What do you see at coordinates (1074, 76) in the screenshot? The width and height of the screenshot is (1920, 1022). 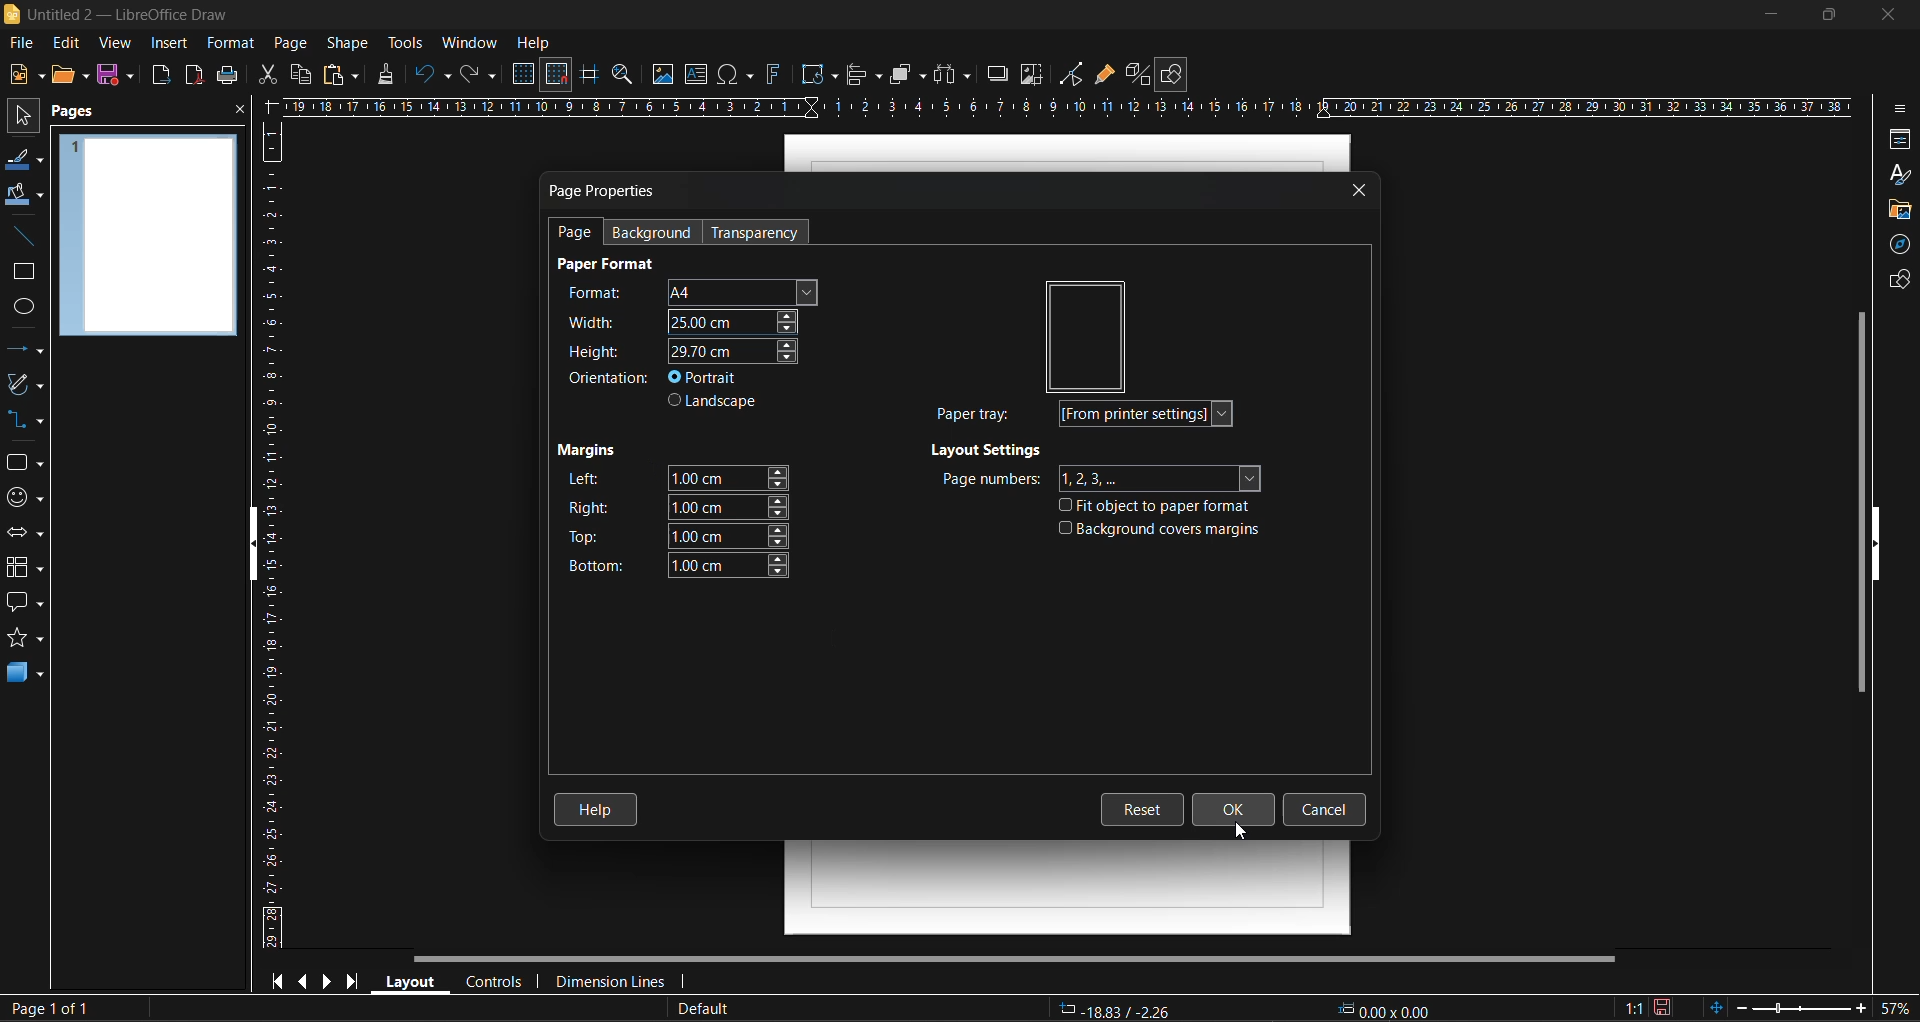 I see `toggle point` at bounding box center [1074, 76].